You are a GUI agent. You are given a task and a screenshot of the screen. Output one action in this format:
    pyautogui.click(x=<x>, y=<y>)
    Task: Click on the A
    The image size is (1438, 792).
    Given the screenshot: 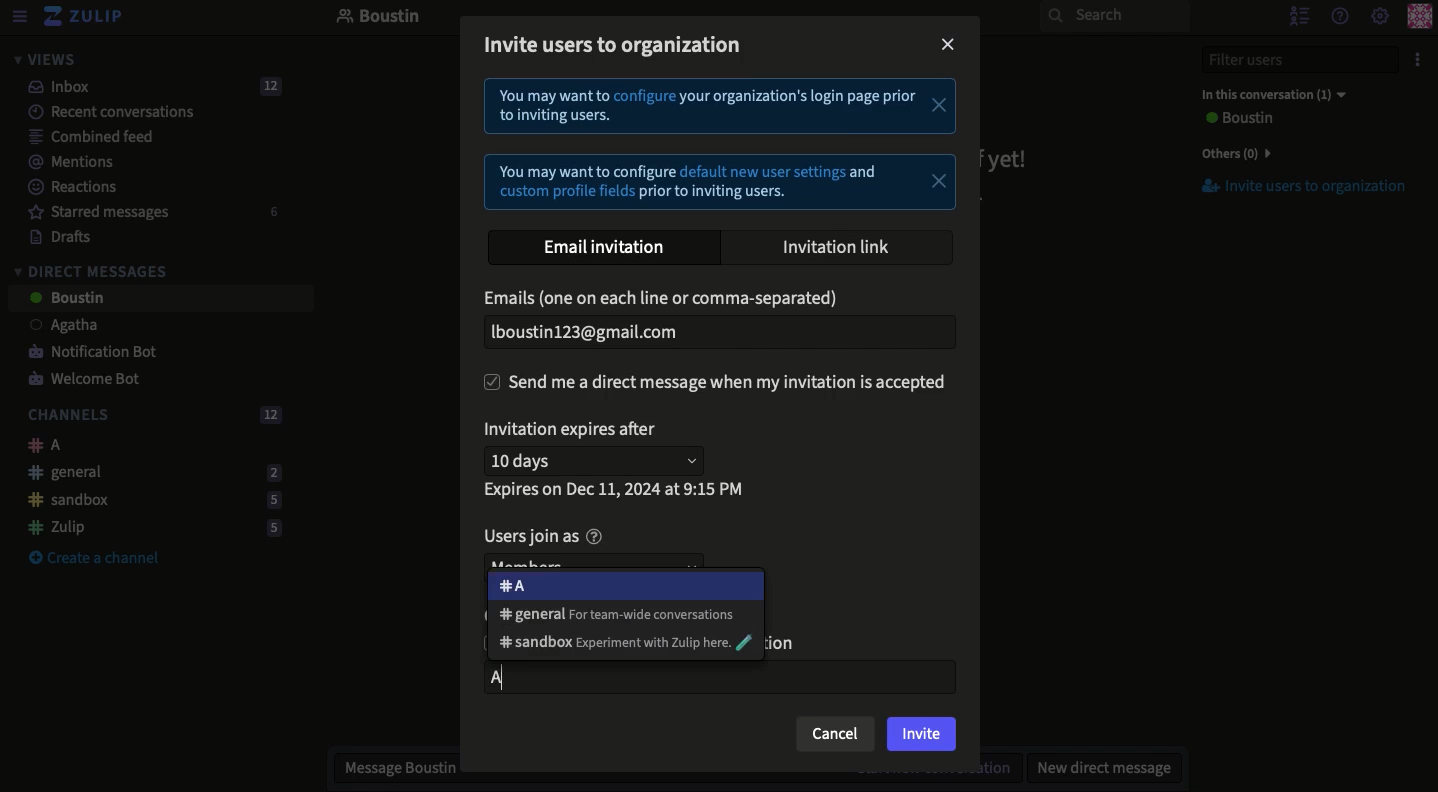 What is the action you would take?
    pyautogui.click(x=39, y=445)
    